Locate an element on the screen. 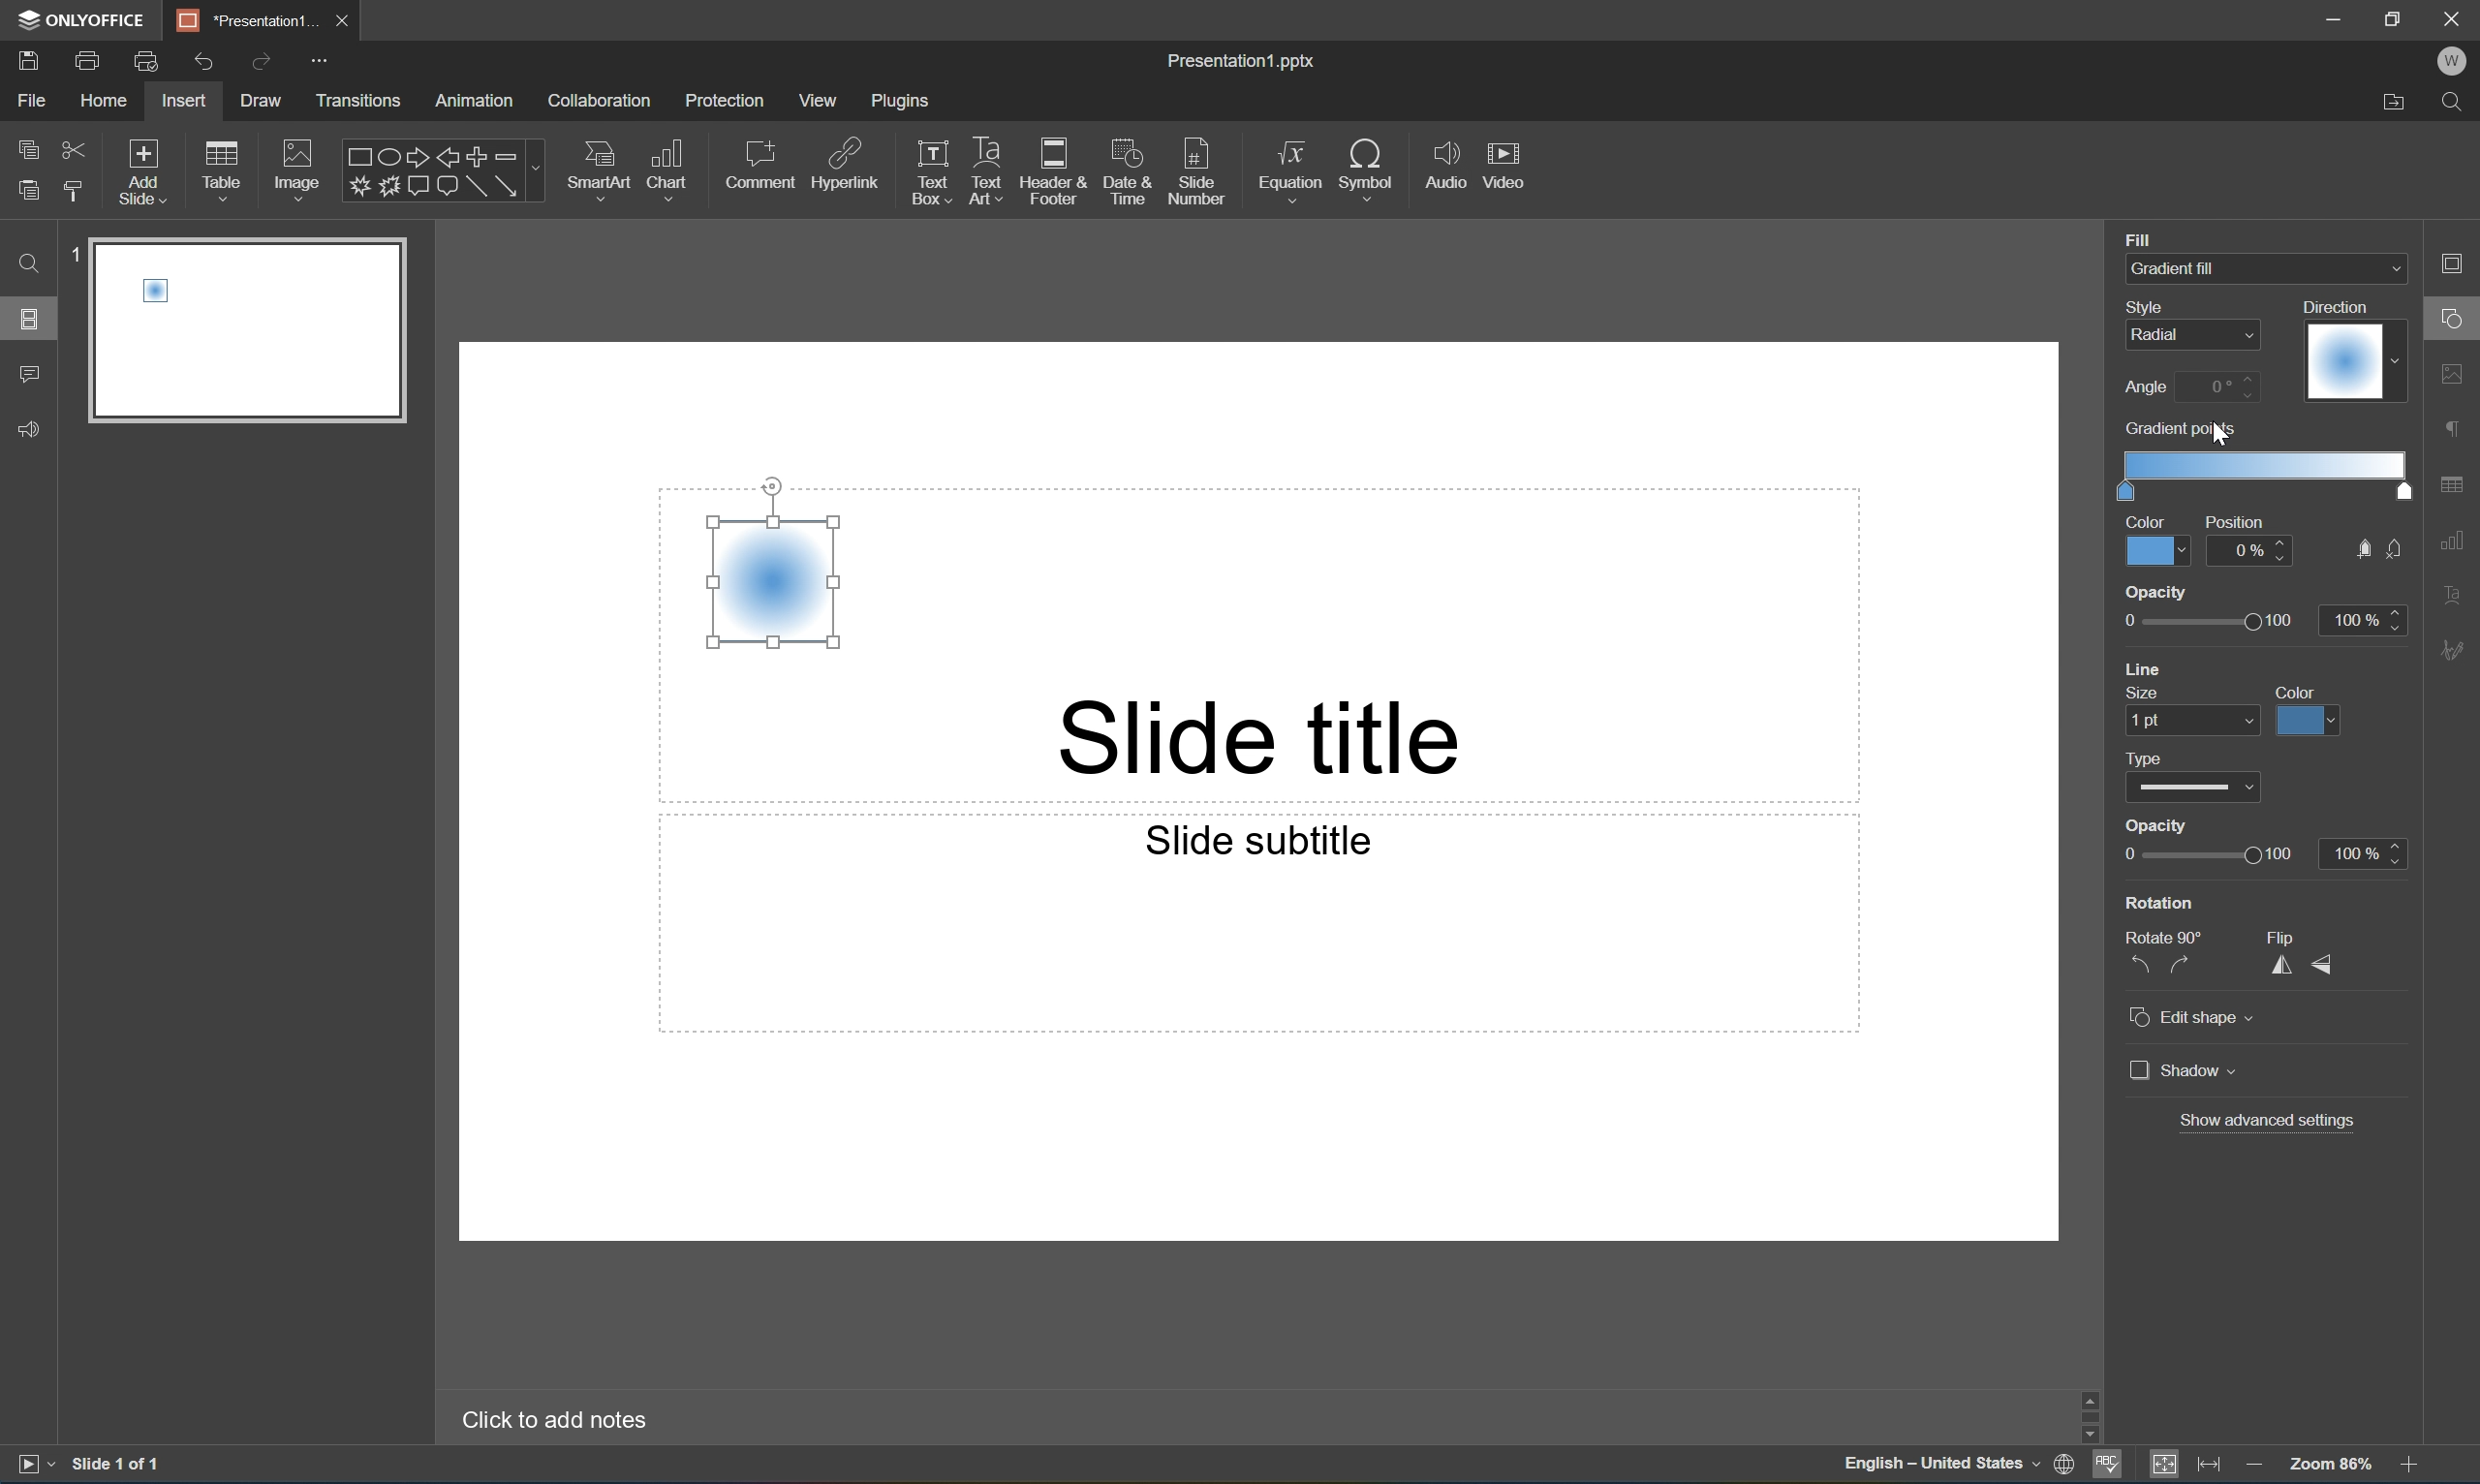 Image resolution: width=2480 pixels, height=1484 pixels. Save is located at coordinates (27, 59).